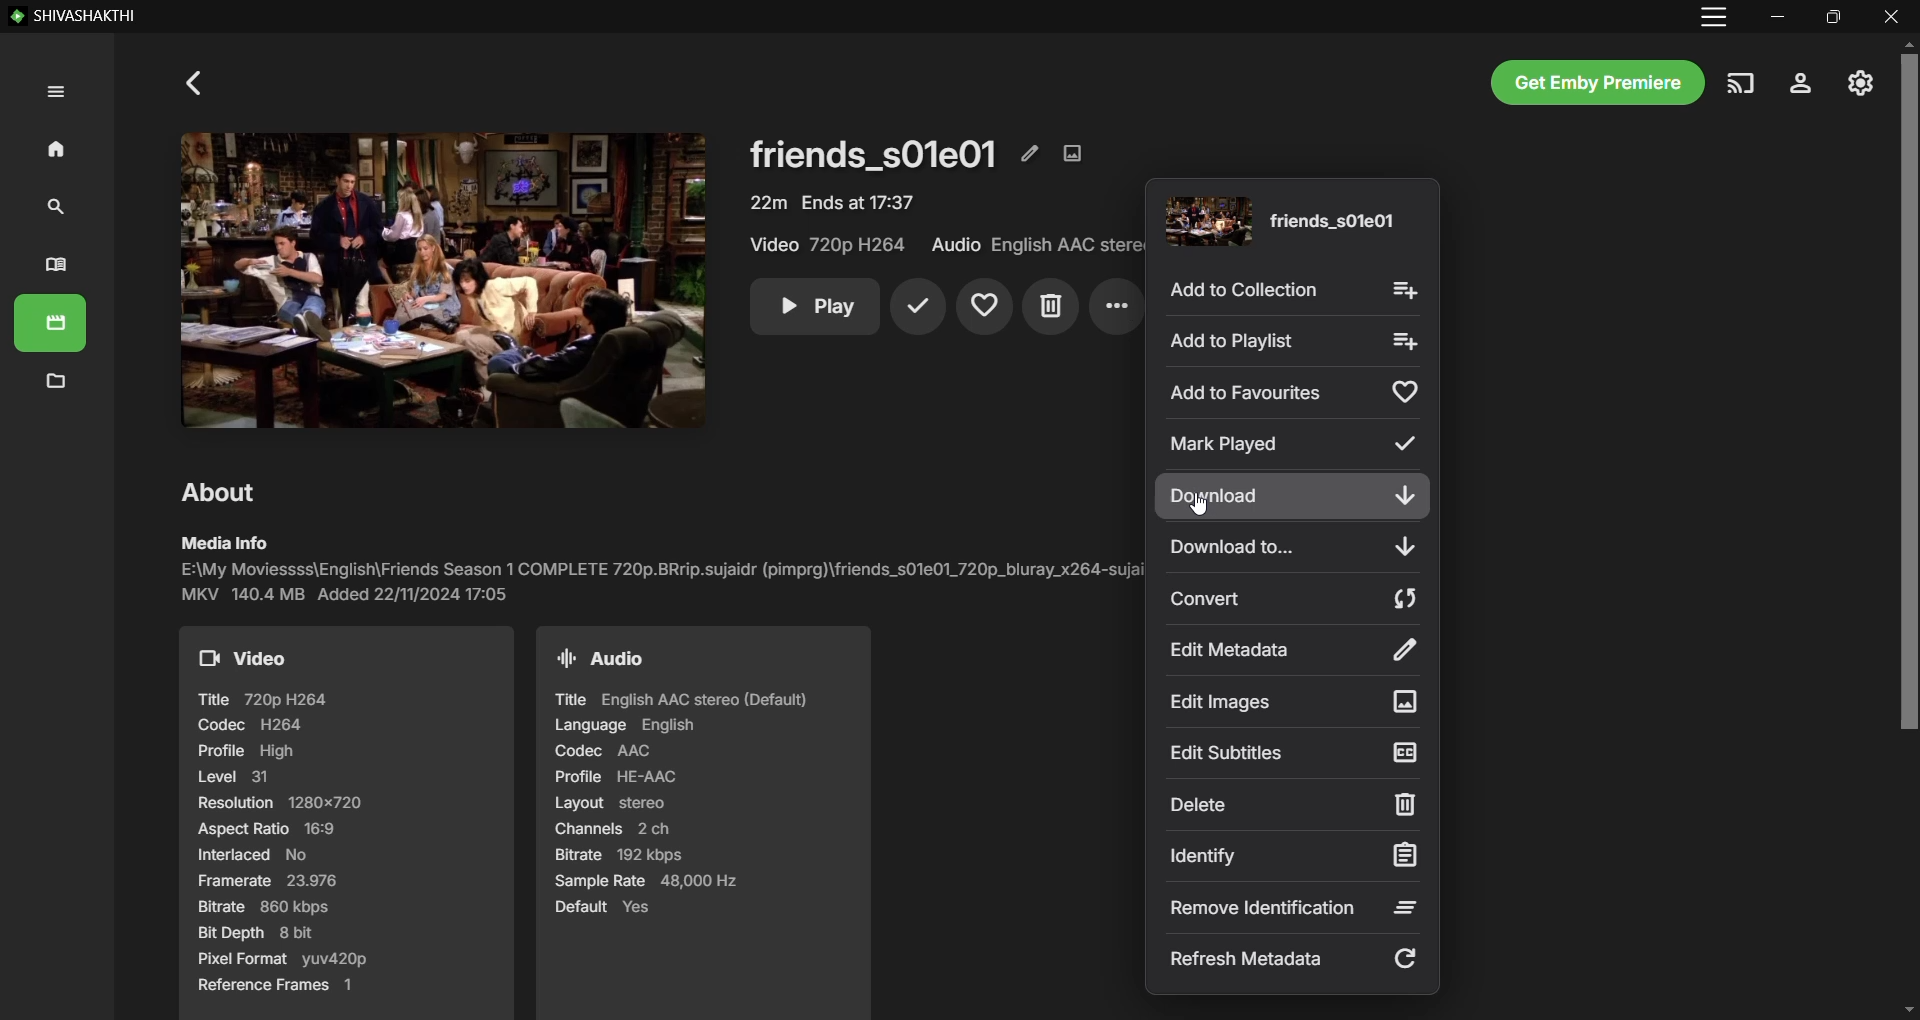 This screenshot has width=1920, height=1020. What do you see at coordinates (1291, 289) in the screenshot?
I see `Add to Collection` at bounding box center [1291, 289].